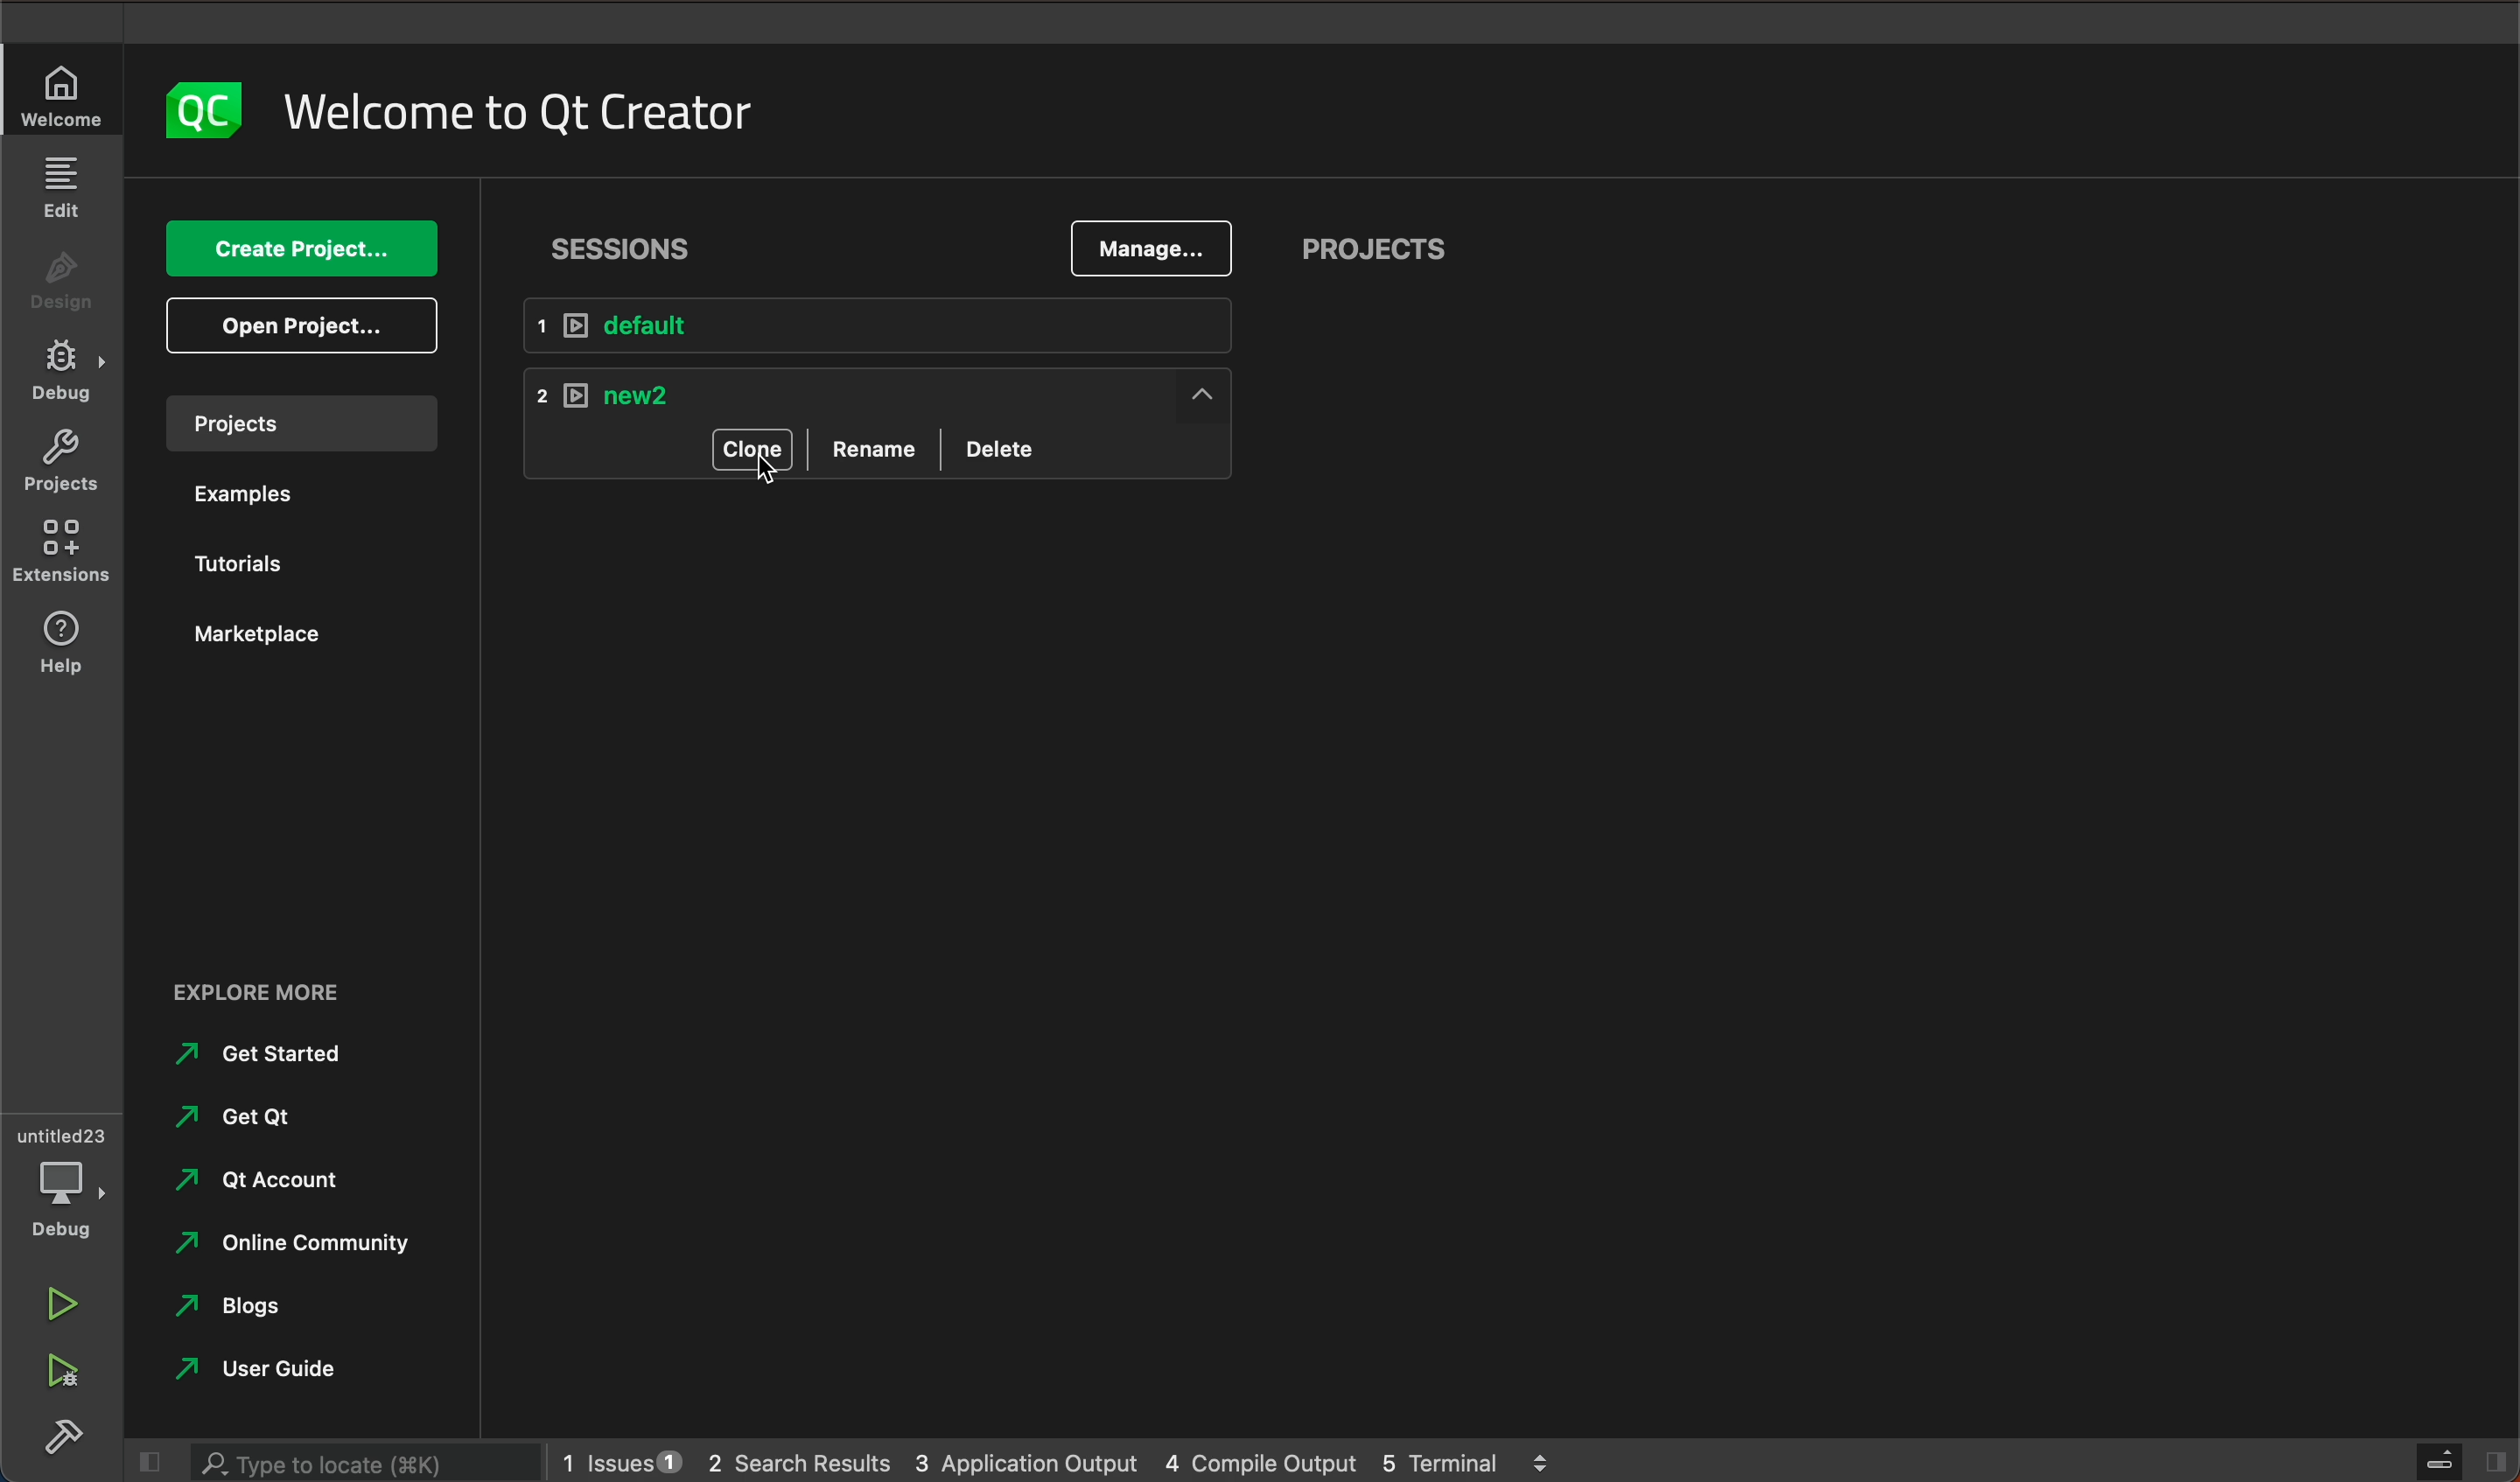 Image resolution: width=2520 pixels, height=1482 pixels. Describe the element at coordinates (60, 555) in the screenshot. I see `extensions` at that location.